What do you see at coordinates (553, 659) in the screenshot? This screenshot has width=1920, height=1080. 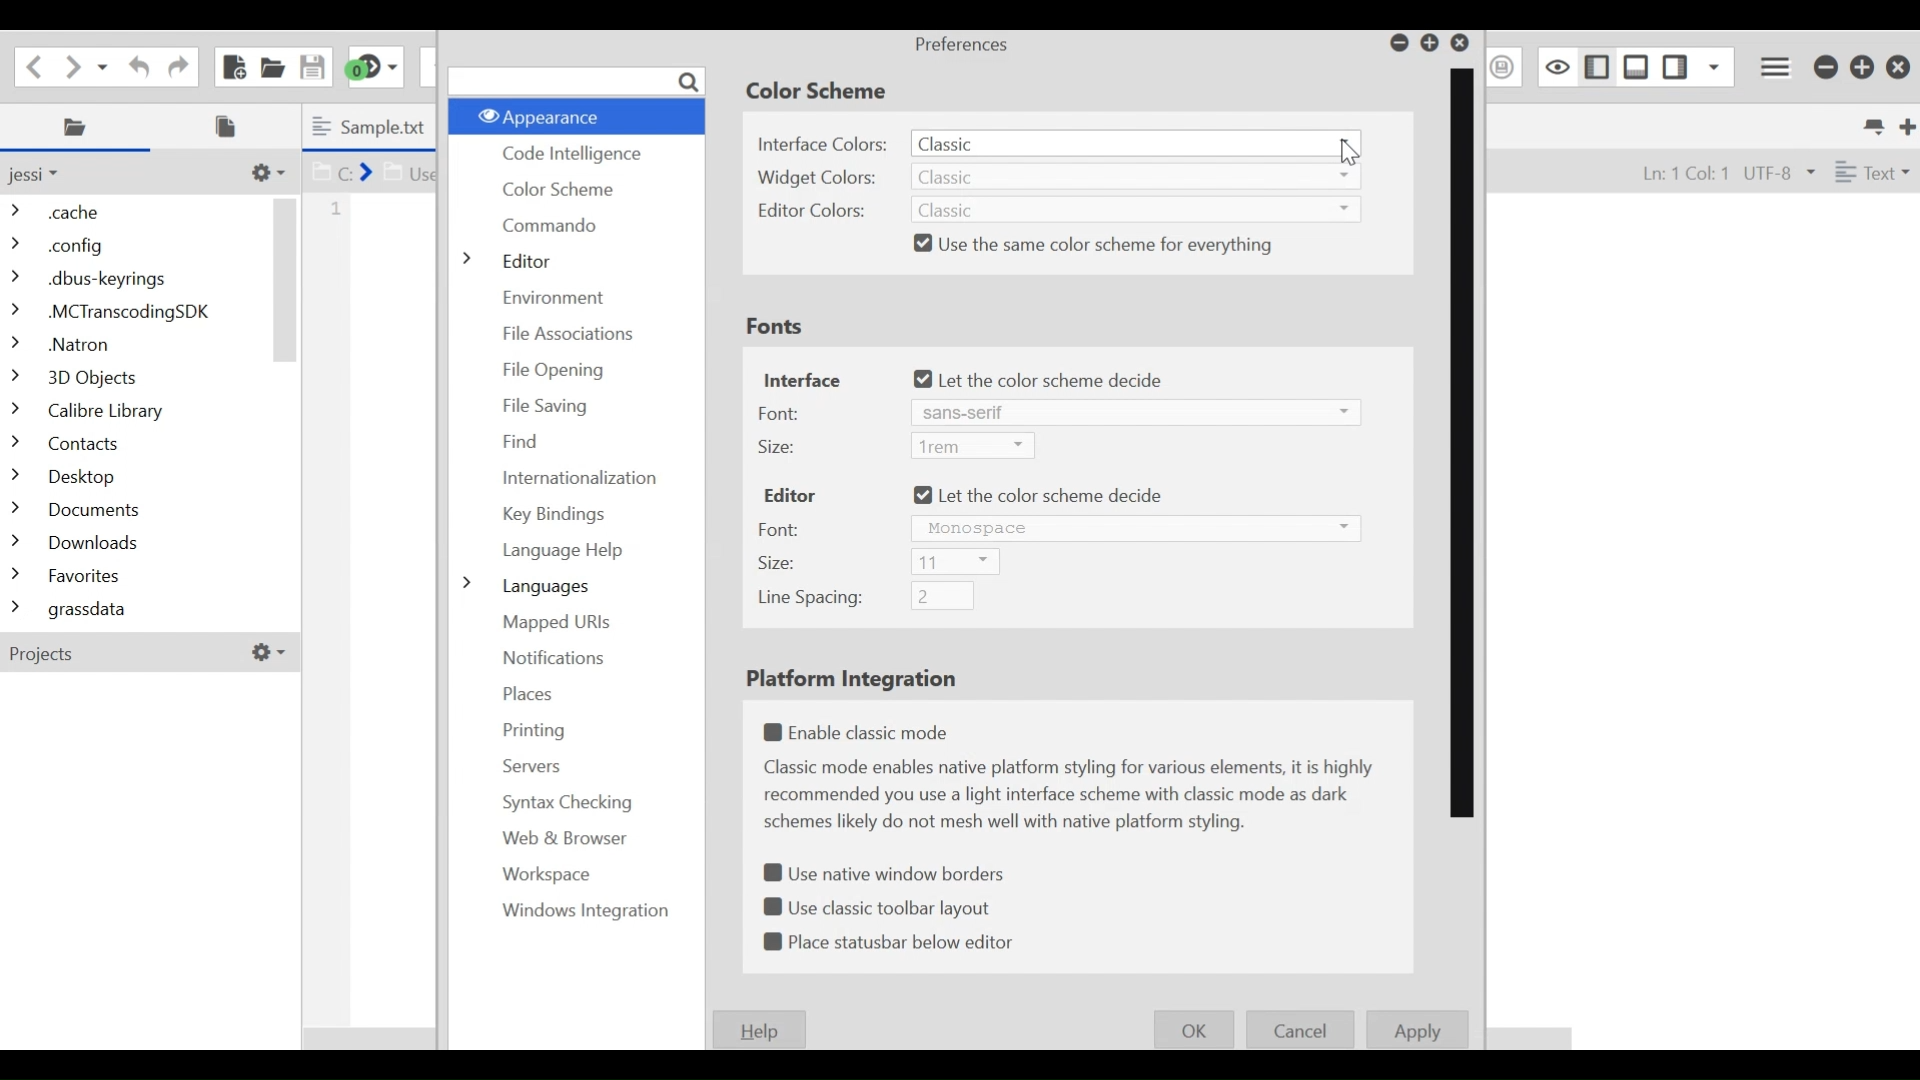 I see `Notifications` at bounding box center [553, 659].